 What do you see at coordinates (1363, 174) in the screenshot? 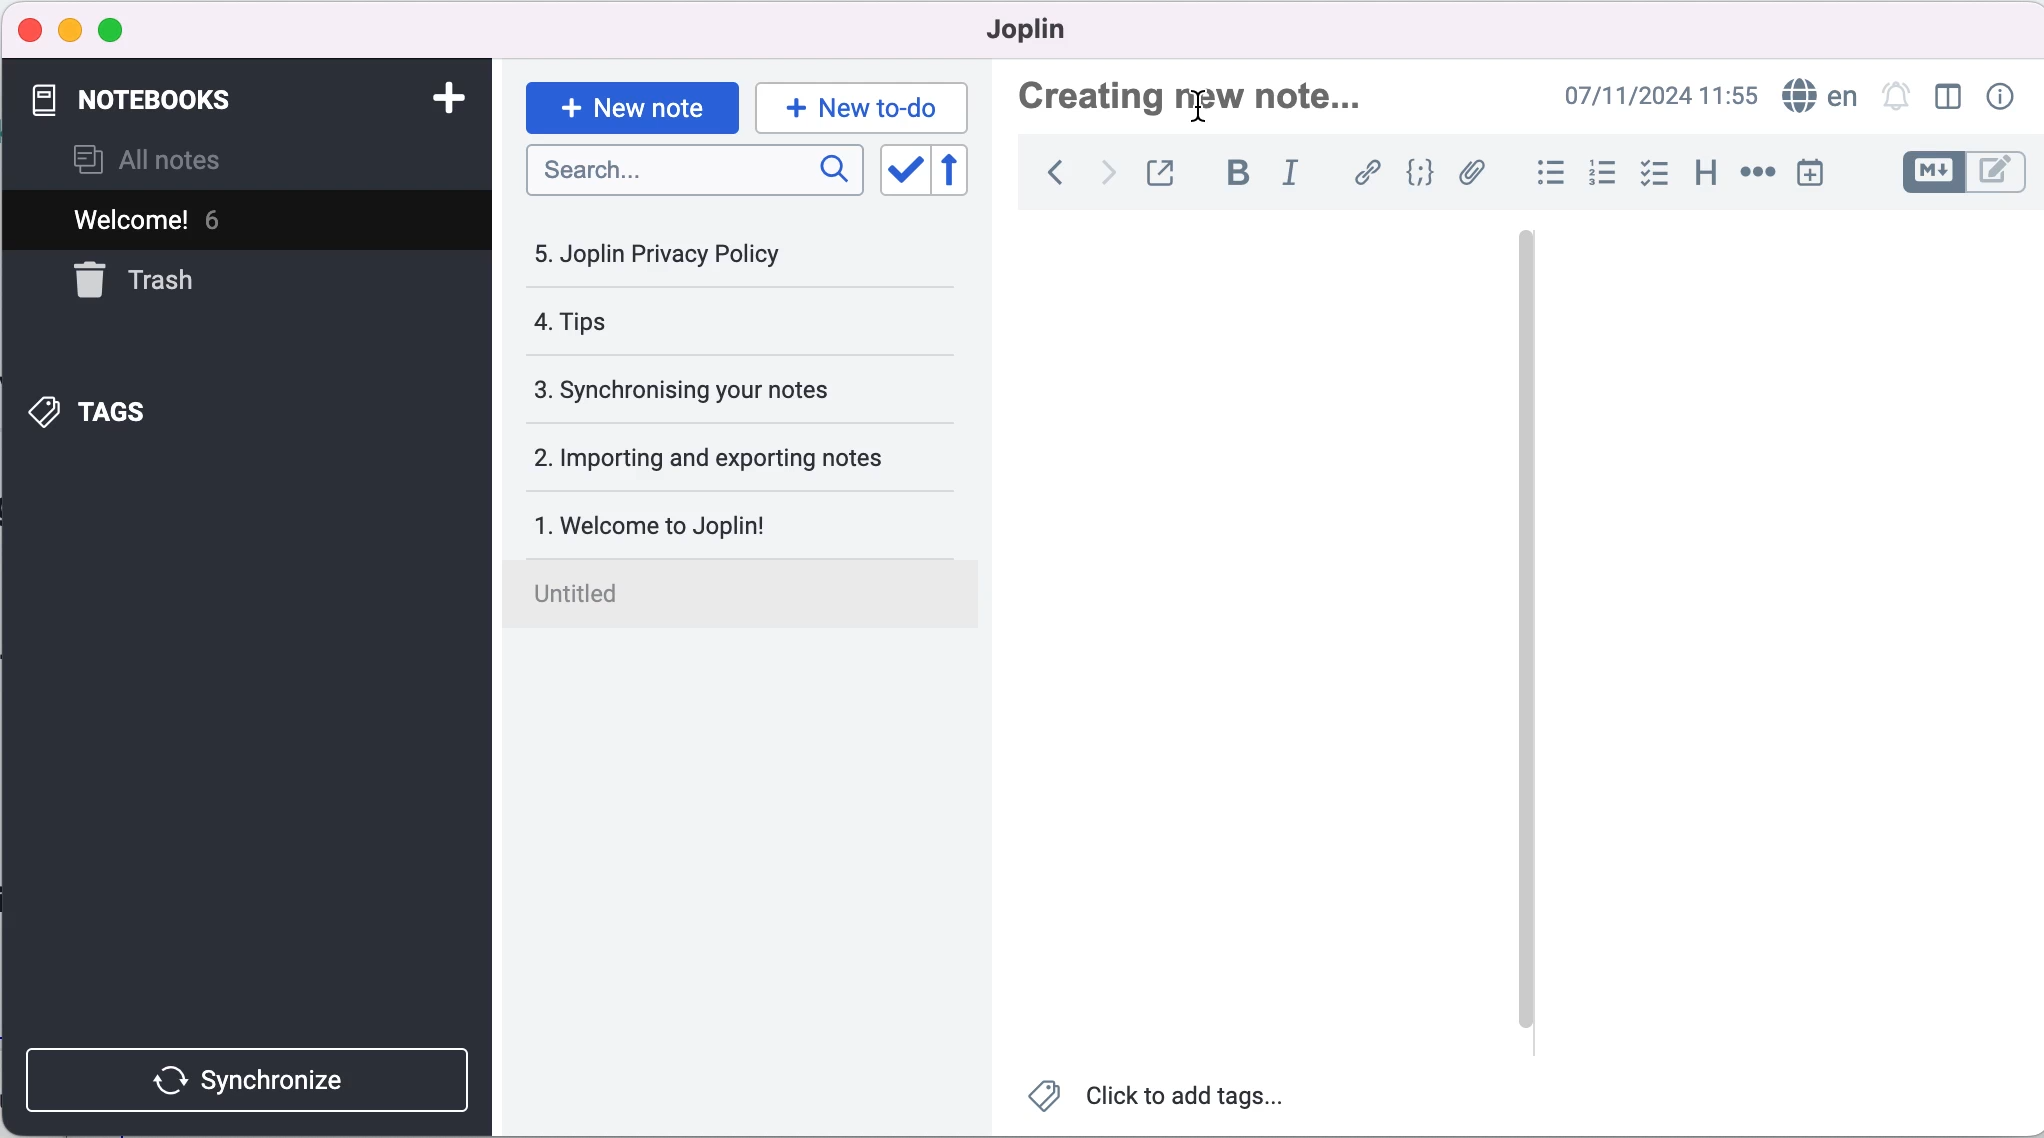
I see `hyperlink` at bounding box center [1363, 174].